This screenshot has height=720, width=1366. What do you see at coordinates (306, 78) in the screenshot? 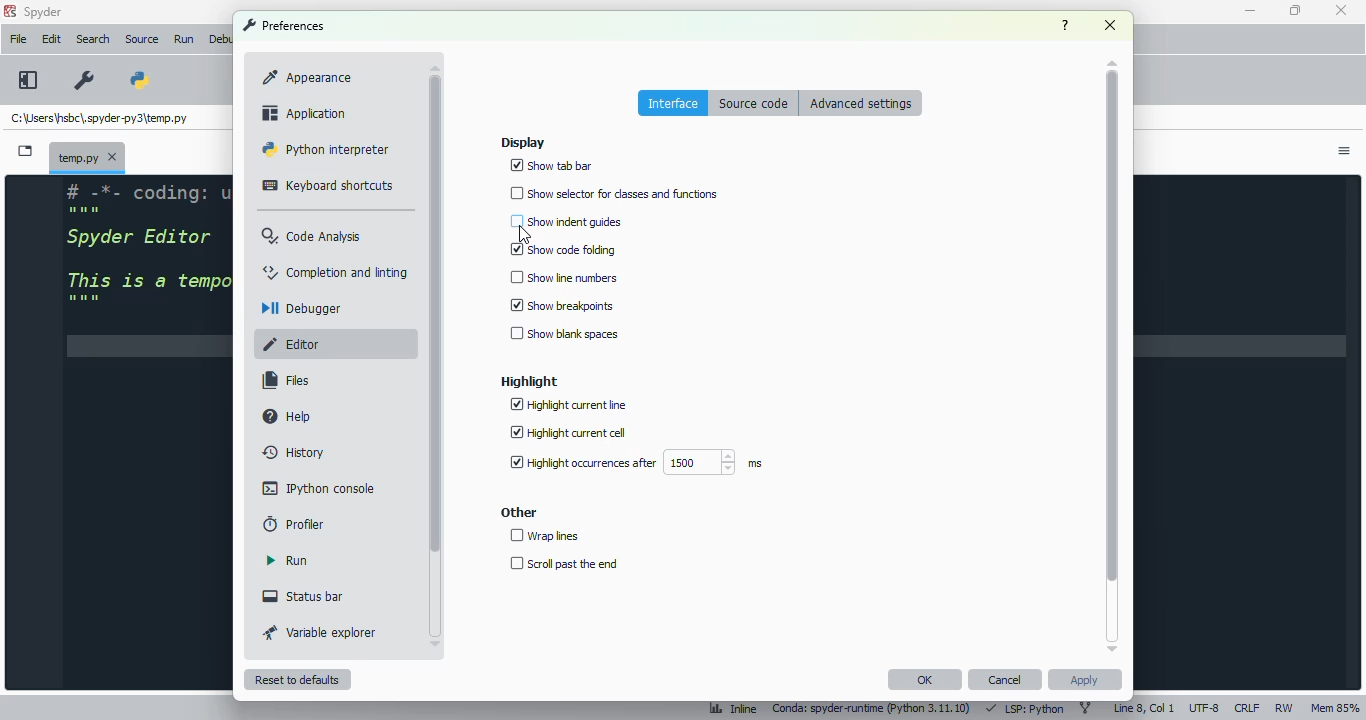
I see `appearance` at bounding box center [306, 78].